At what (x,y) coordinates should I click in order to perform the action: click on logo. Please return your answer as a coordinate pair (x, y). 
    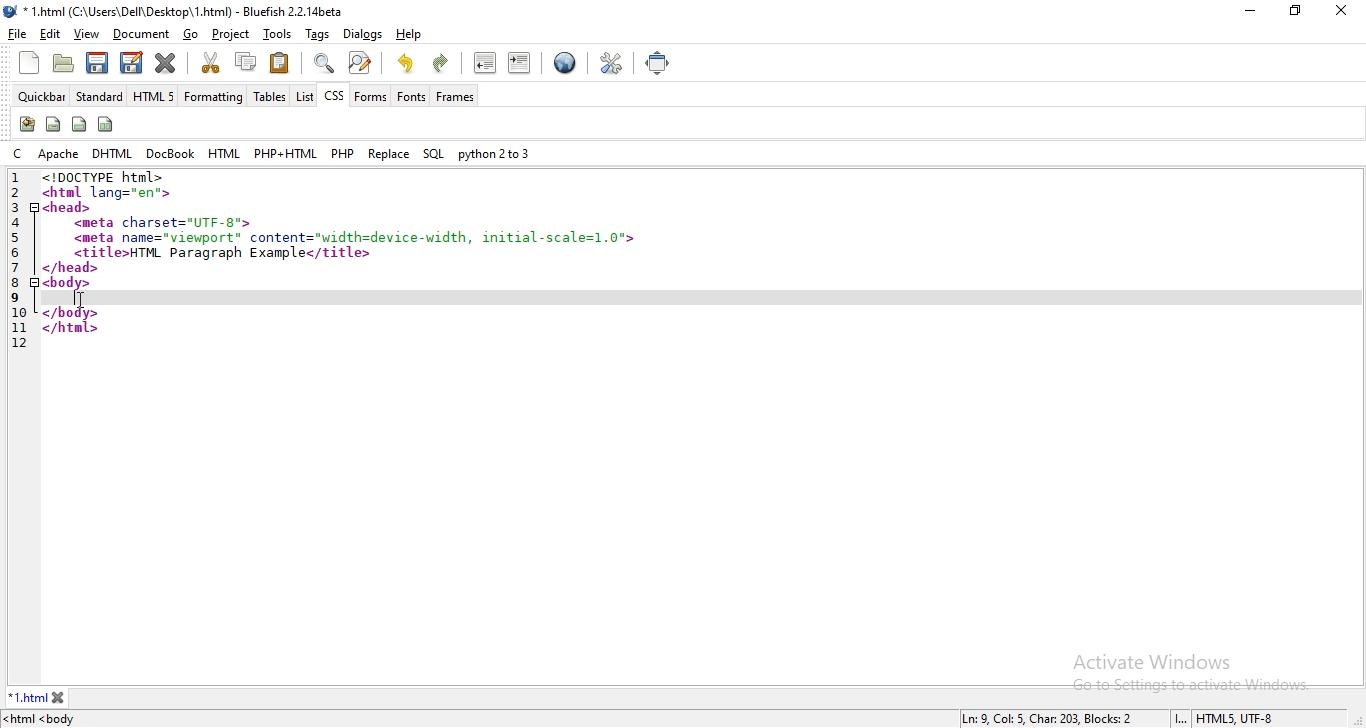
    Looking at the image, I should click on (12, 11).